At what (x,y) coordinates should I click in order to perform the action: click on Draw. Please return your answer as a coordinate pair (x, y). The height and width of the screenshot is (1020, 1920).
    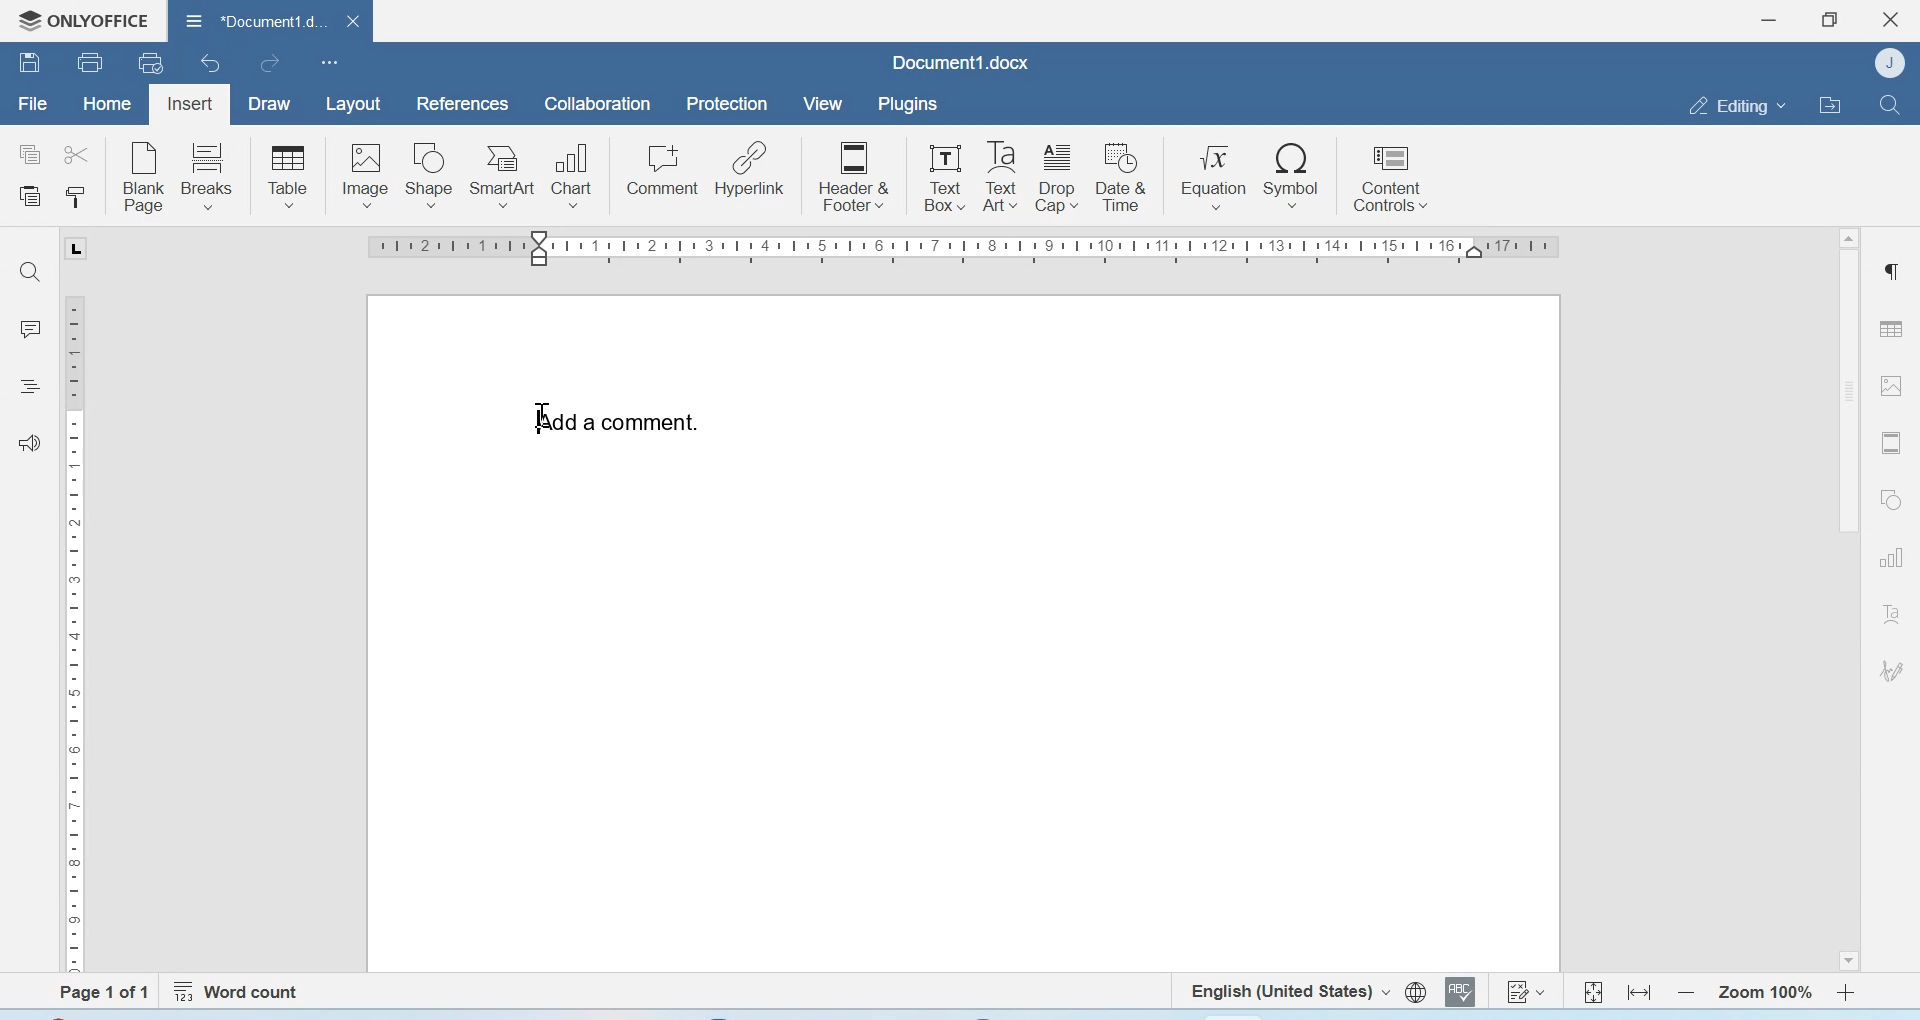
    Looking at the image, I should click on (270, 105).